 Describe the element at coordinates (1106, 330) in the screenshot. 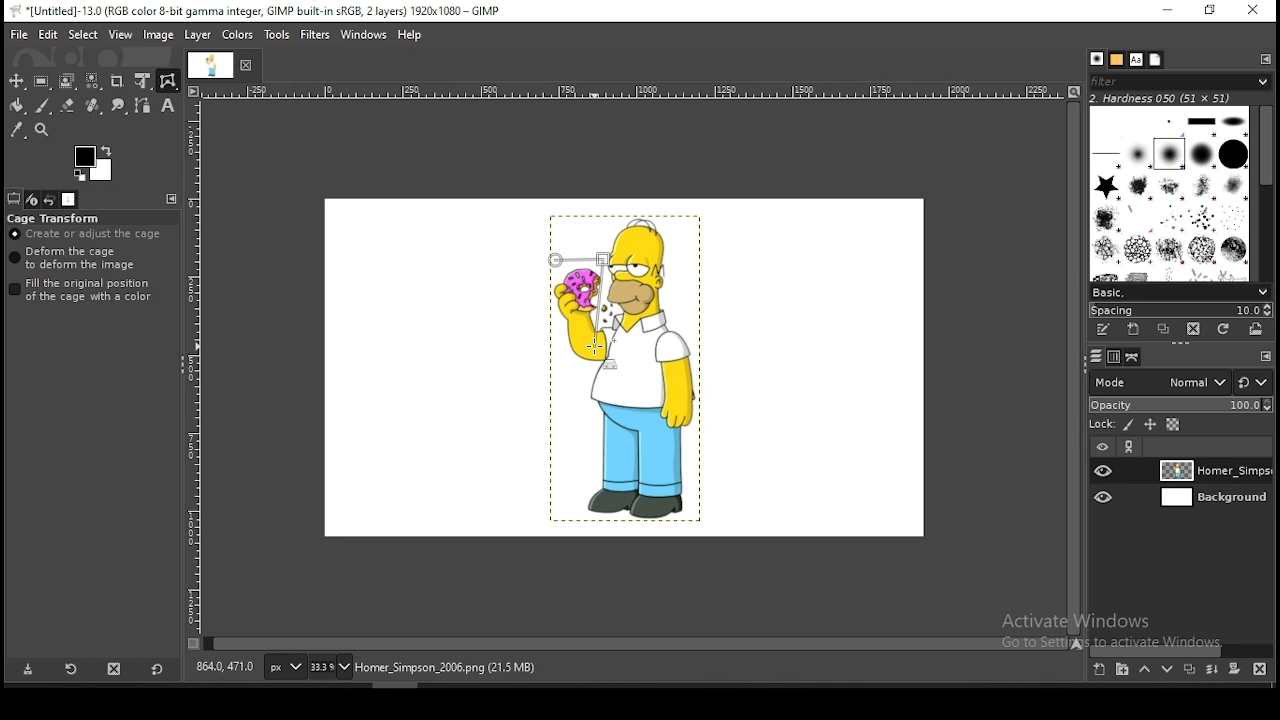

I see `edit this brush` at that location.